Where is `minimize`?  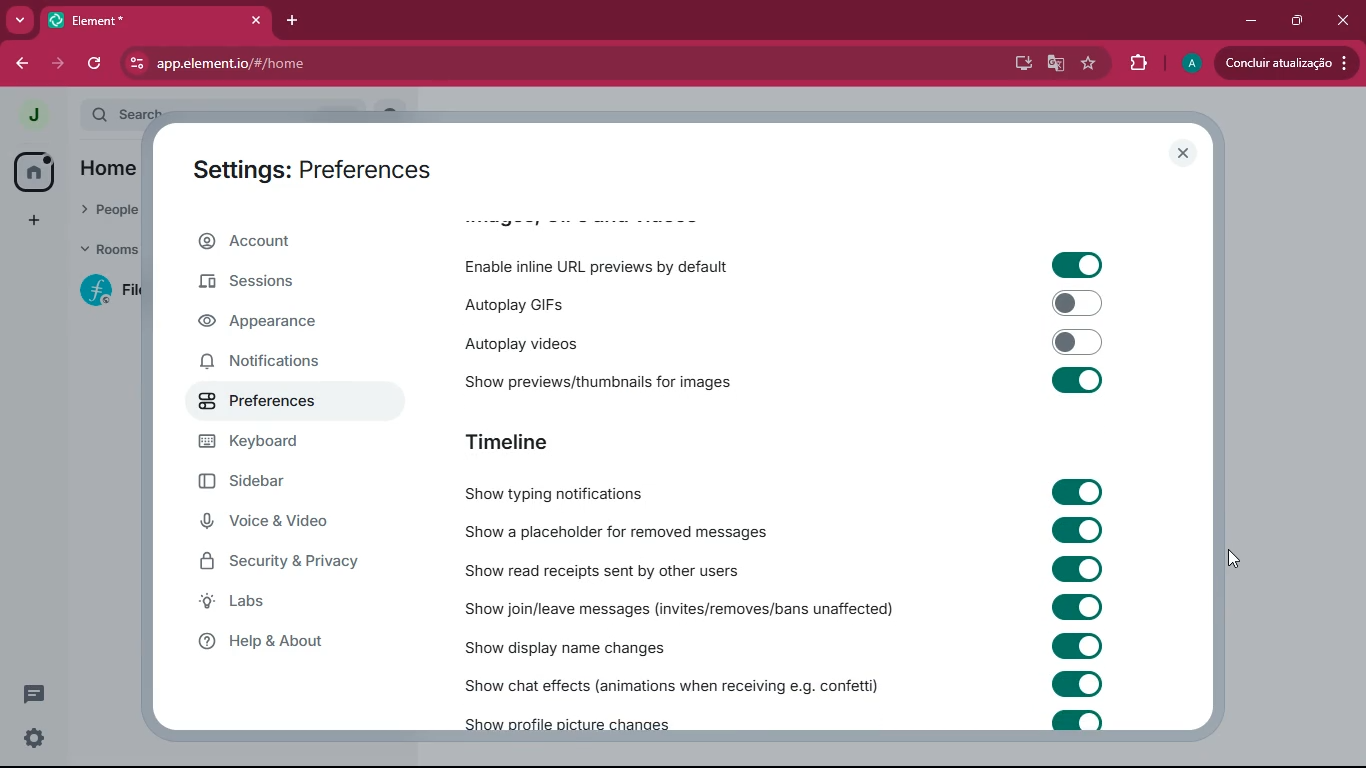 minimize is located at coordinates (1252, 20).